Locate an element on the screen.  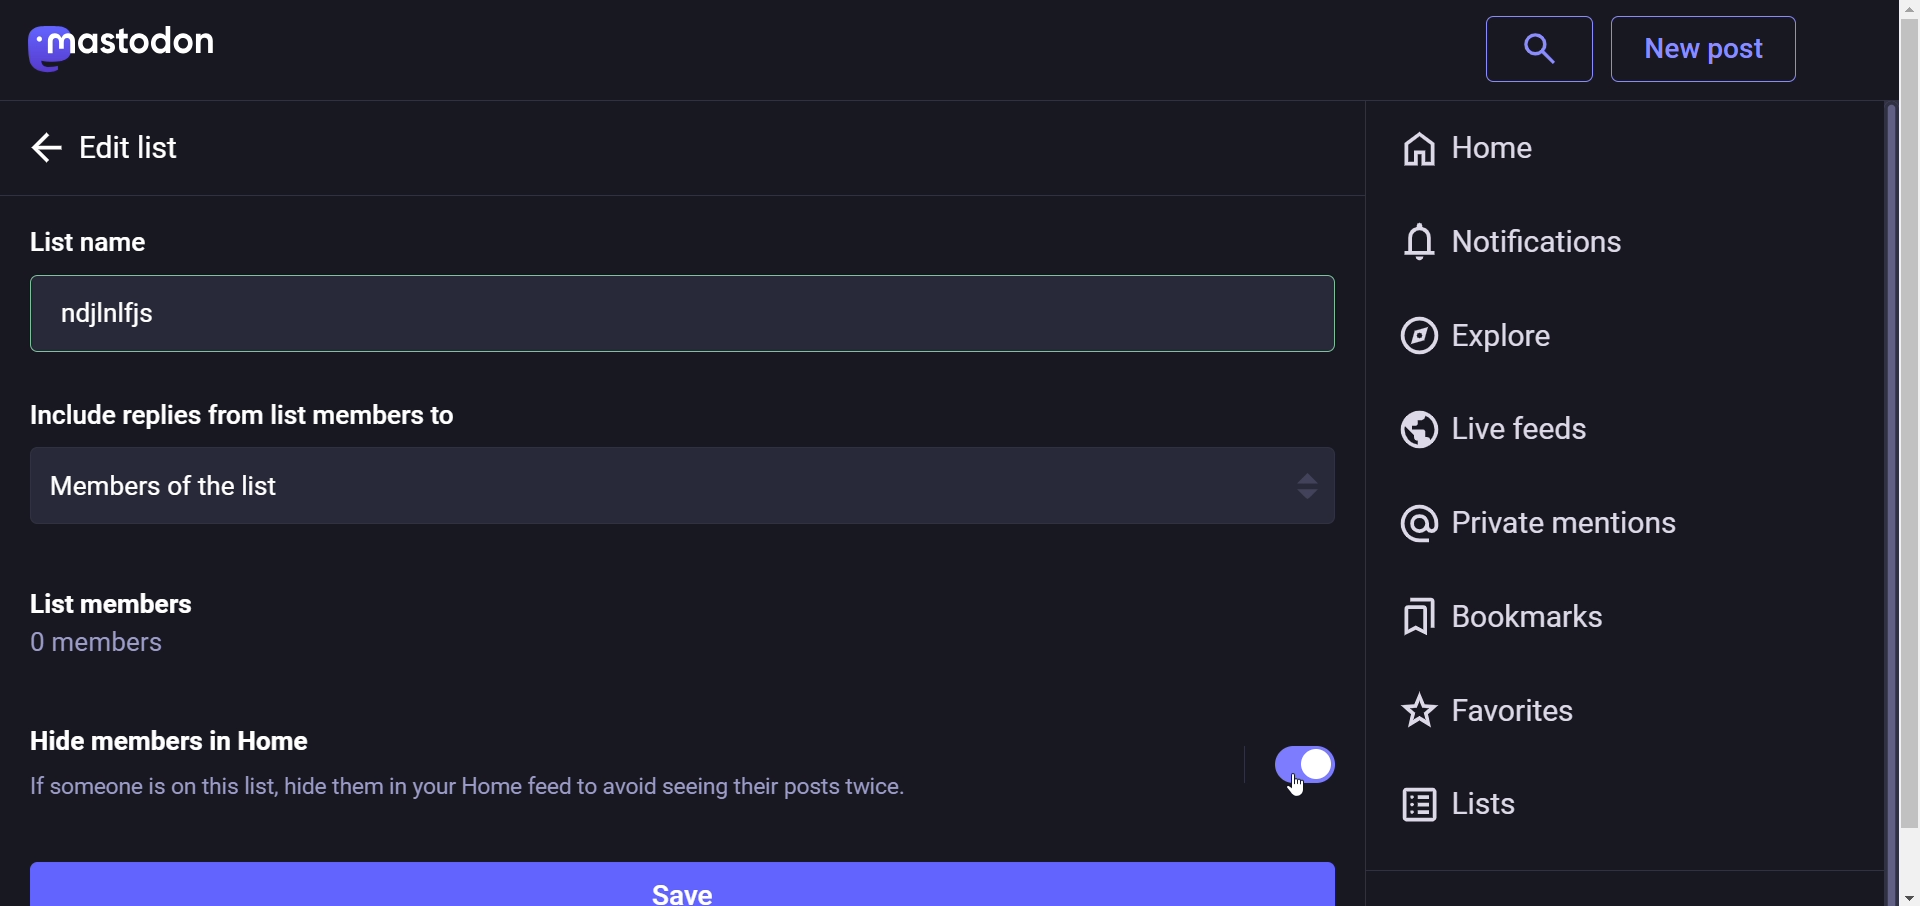
cursor is located at coordinates (1279, 799).